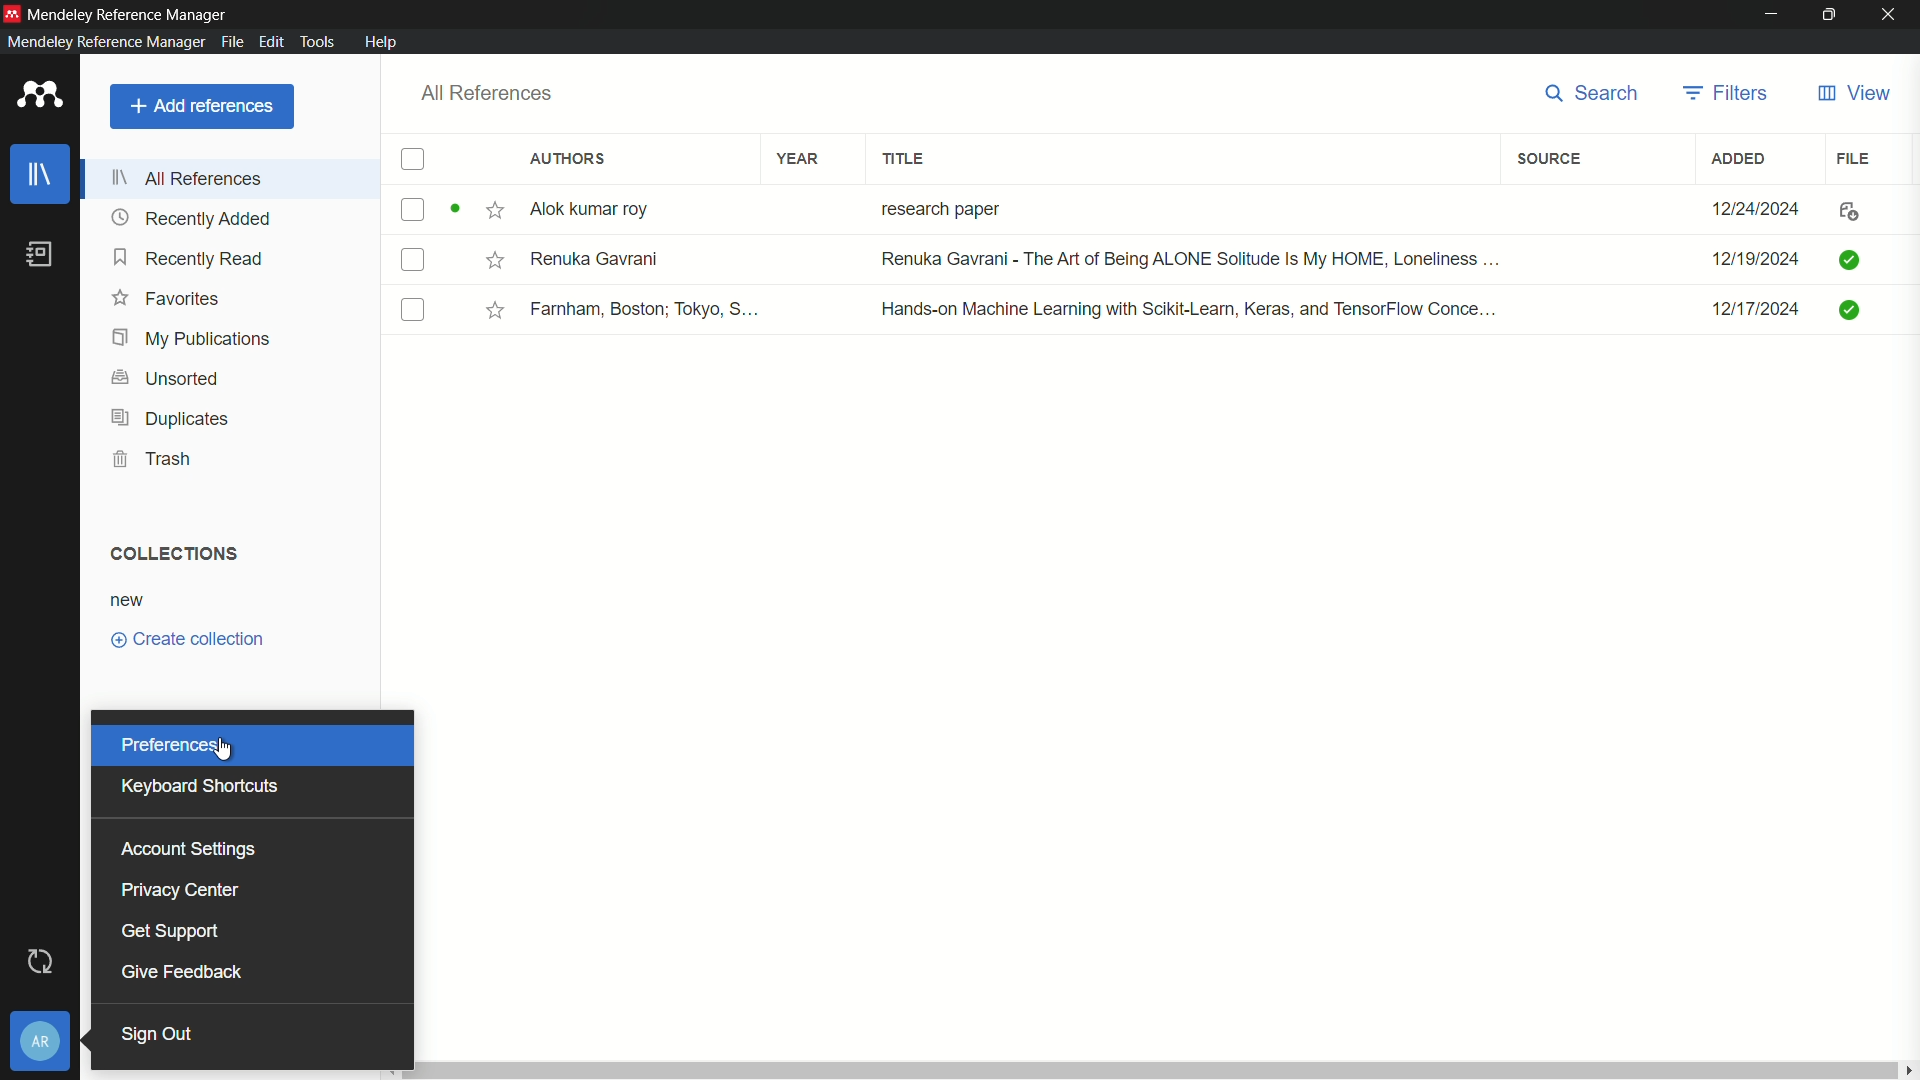 Image resolution: width=1920 pixels, height=1080 pixels. I want to click on , so click(488, 305).